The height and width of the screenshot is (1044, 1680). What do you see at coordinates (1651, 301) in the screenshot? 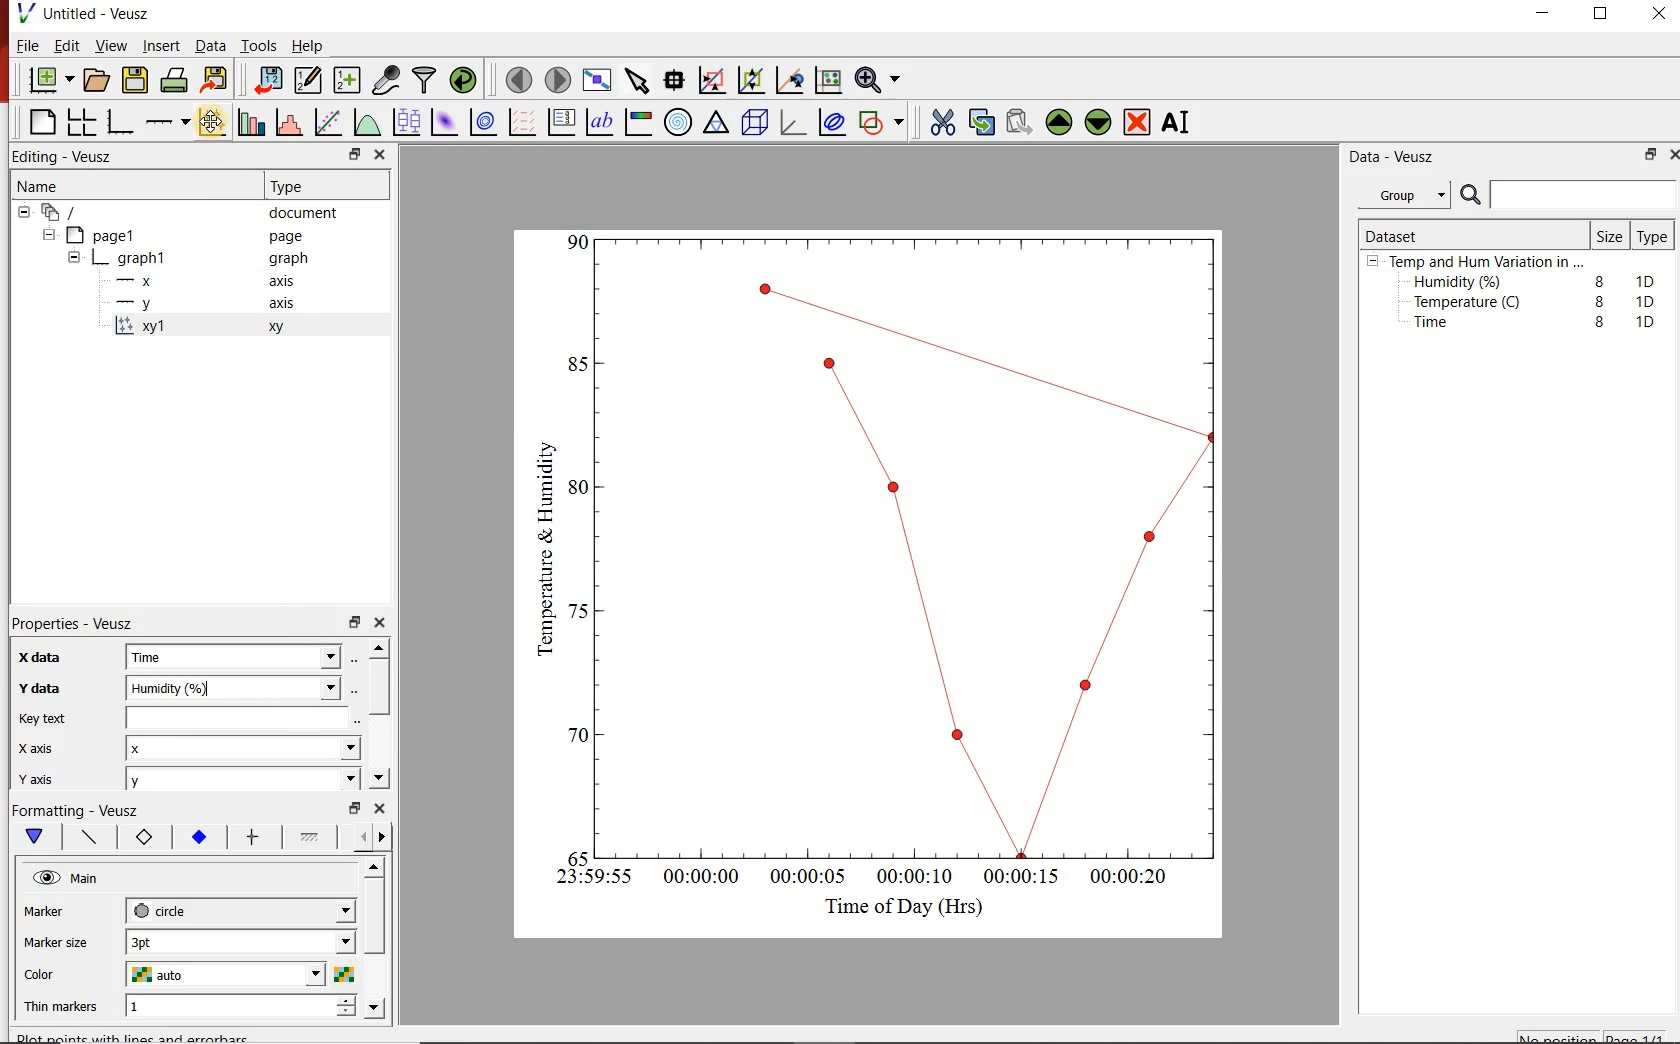
I see `1D` at bounding box center [1651, 301].